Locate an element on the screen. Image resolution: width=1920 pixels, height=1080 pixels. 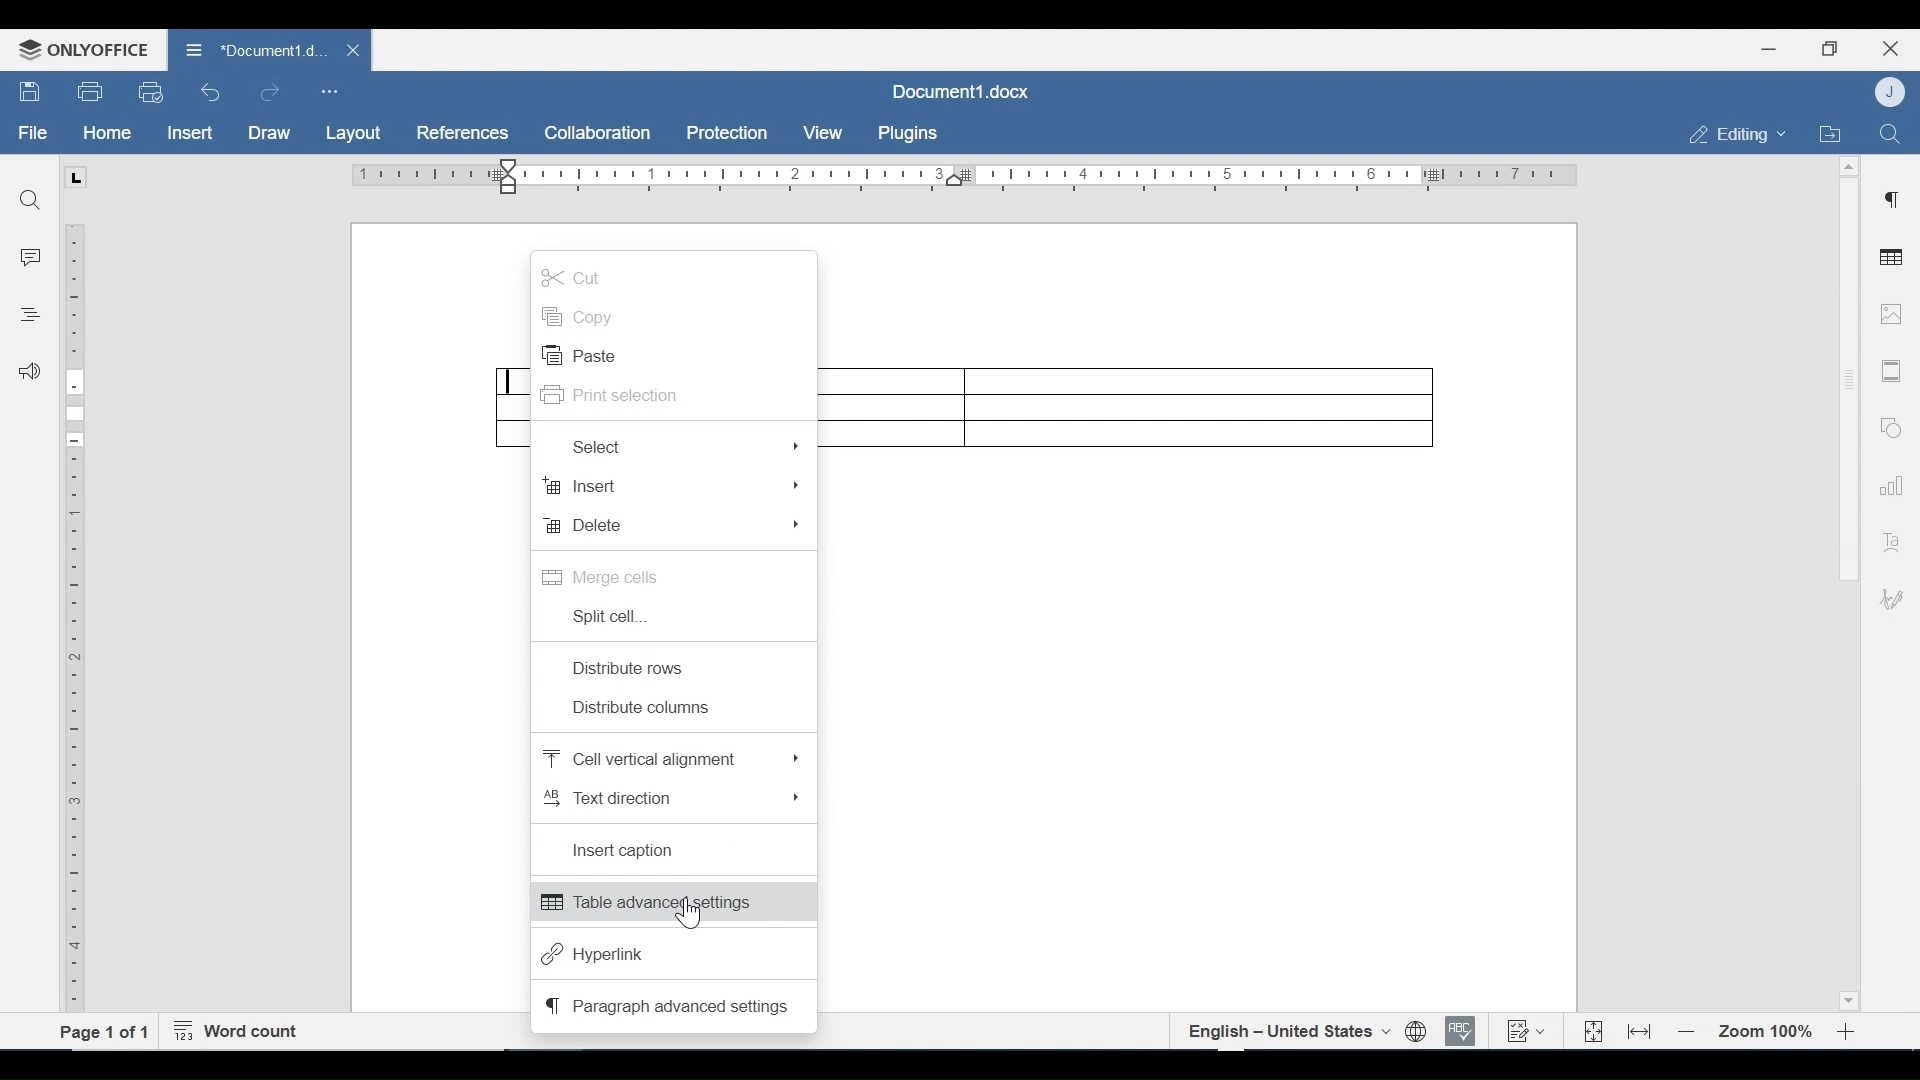
Signature is located at coordinates (1888, 601).